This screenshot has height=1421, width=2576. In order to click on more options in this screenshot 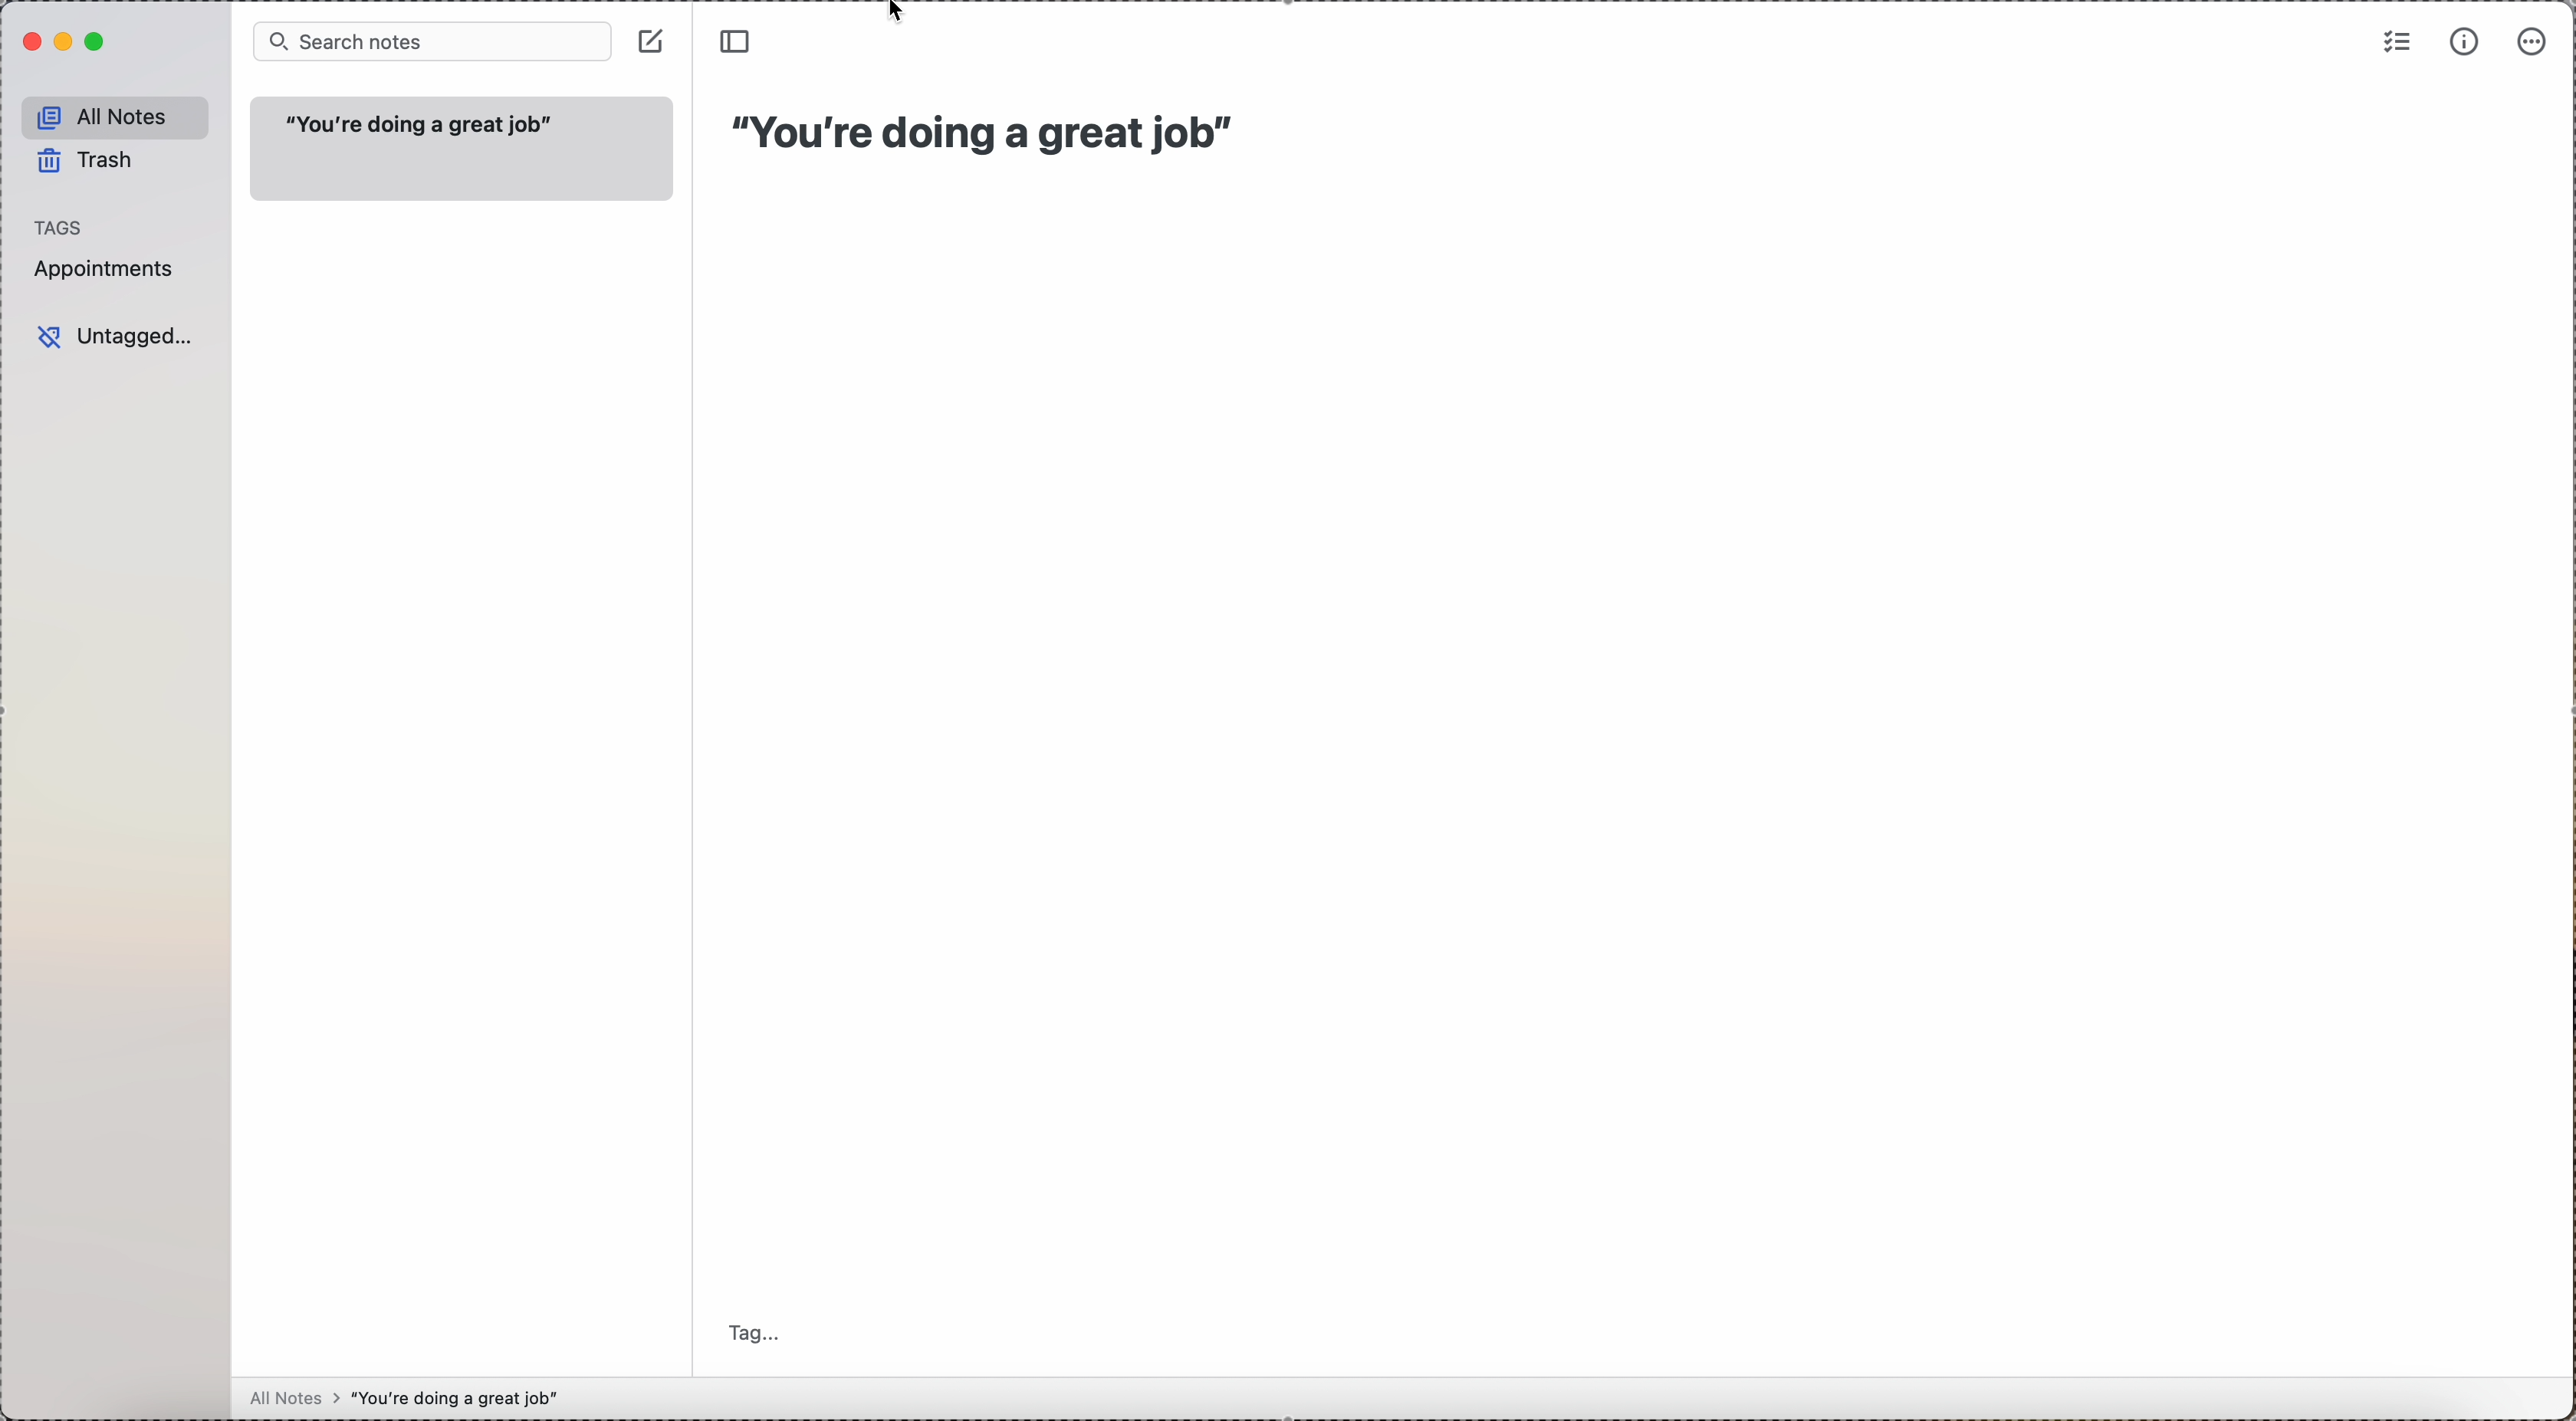, I will do `click(2534, 44)`.